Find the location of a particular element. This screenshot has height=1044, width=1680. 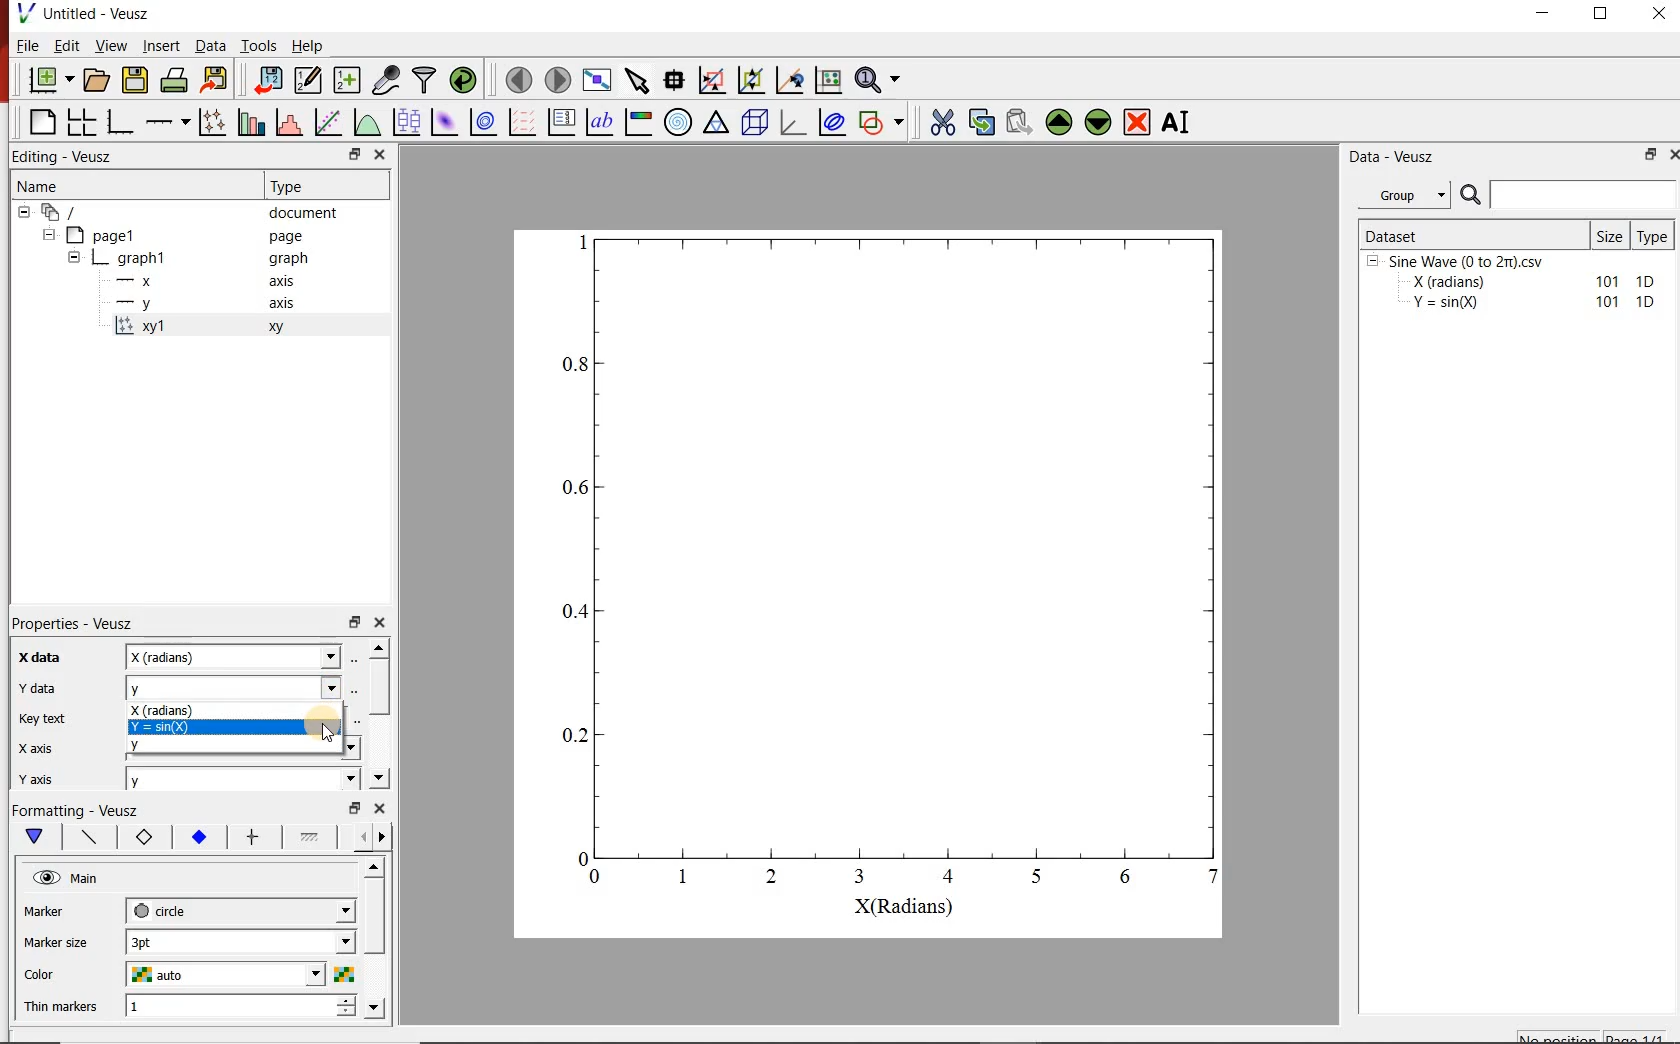

read data points is located at coordinates (674, 78).